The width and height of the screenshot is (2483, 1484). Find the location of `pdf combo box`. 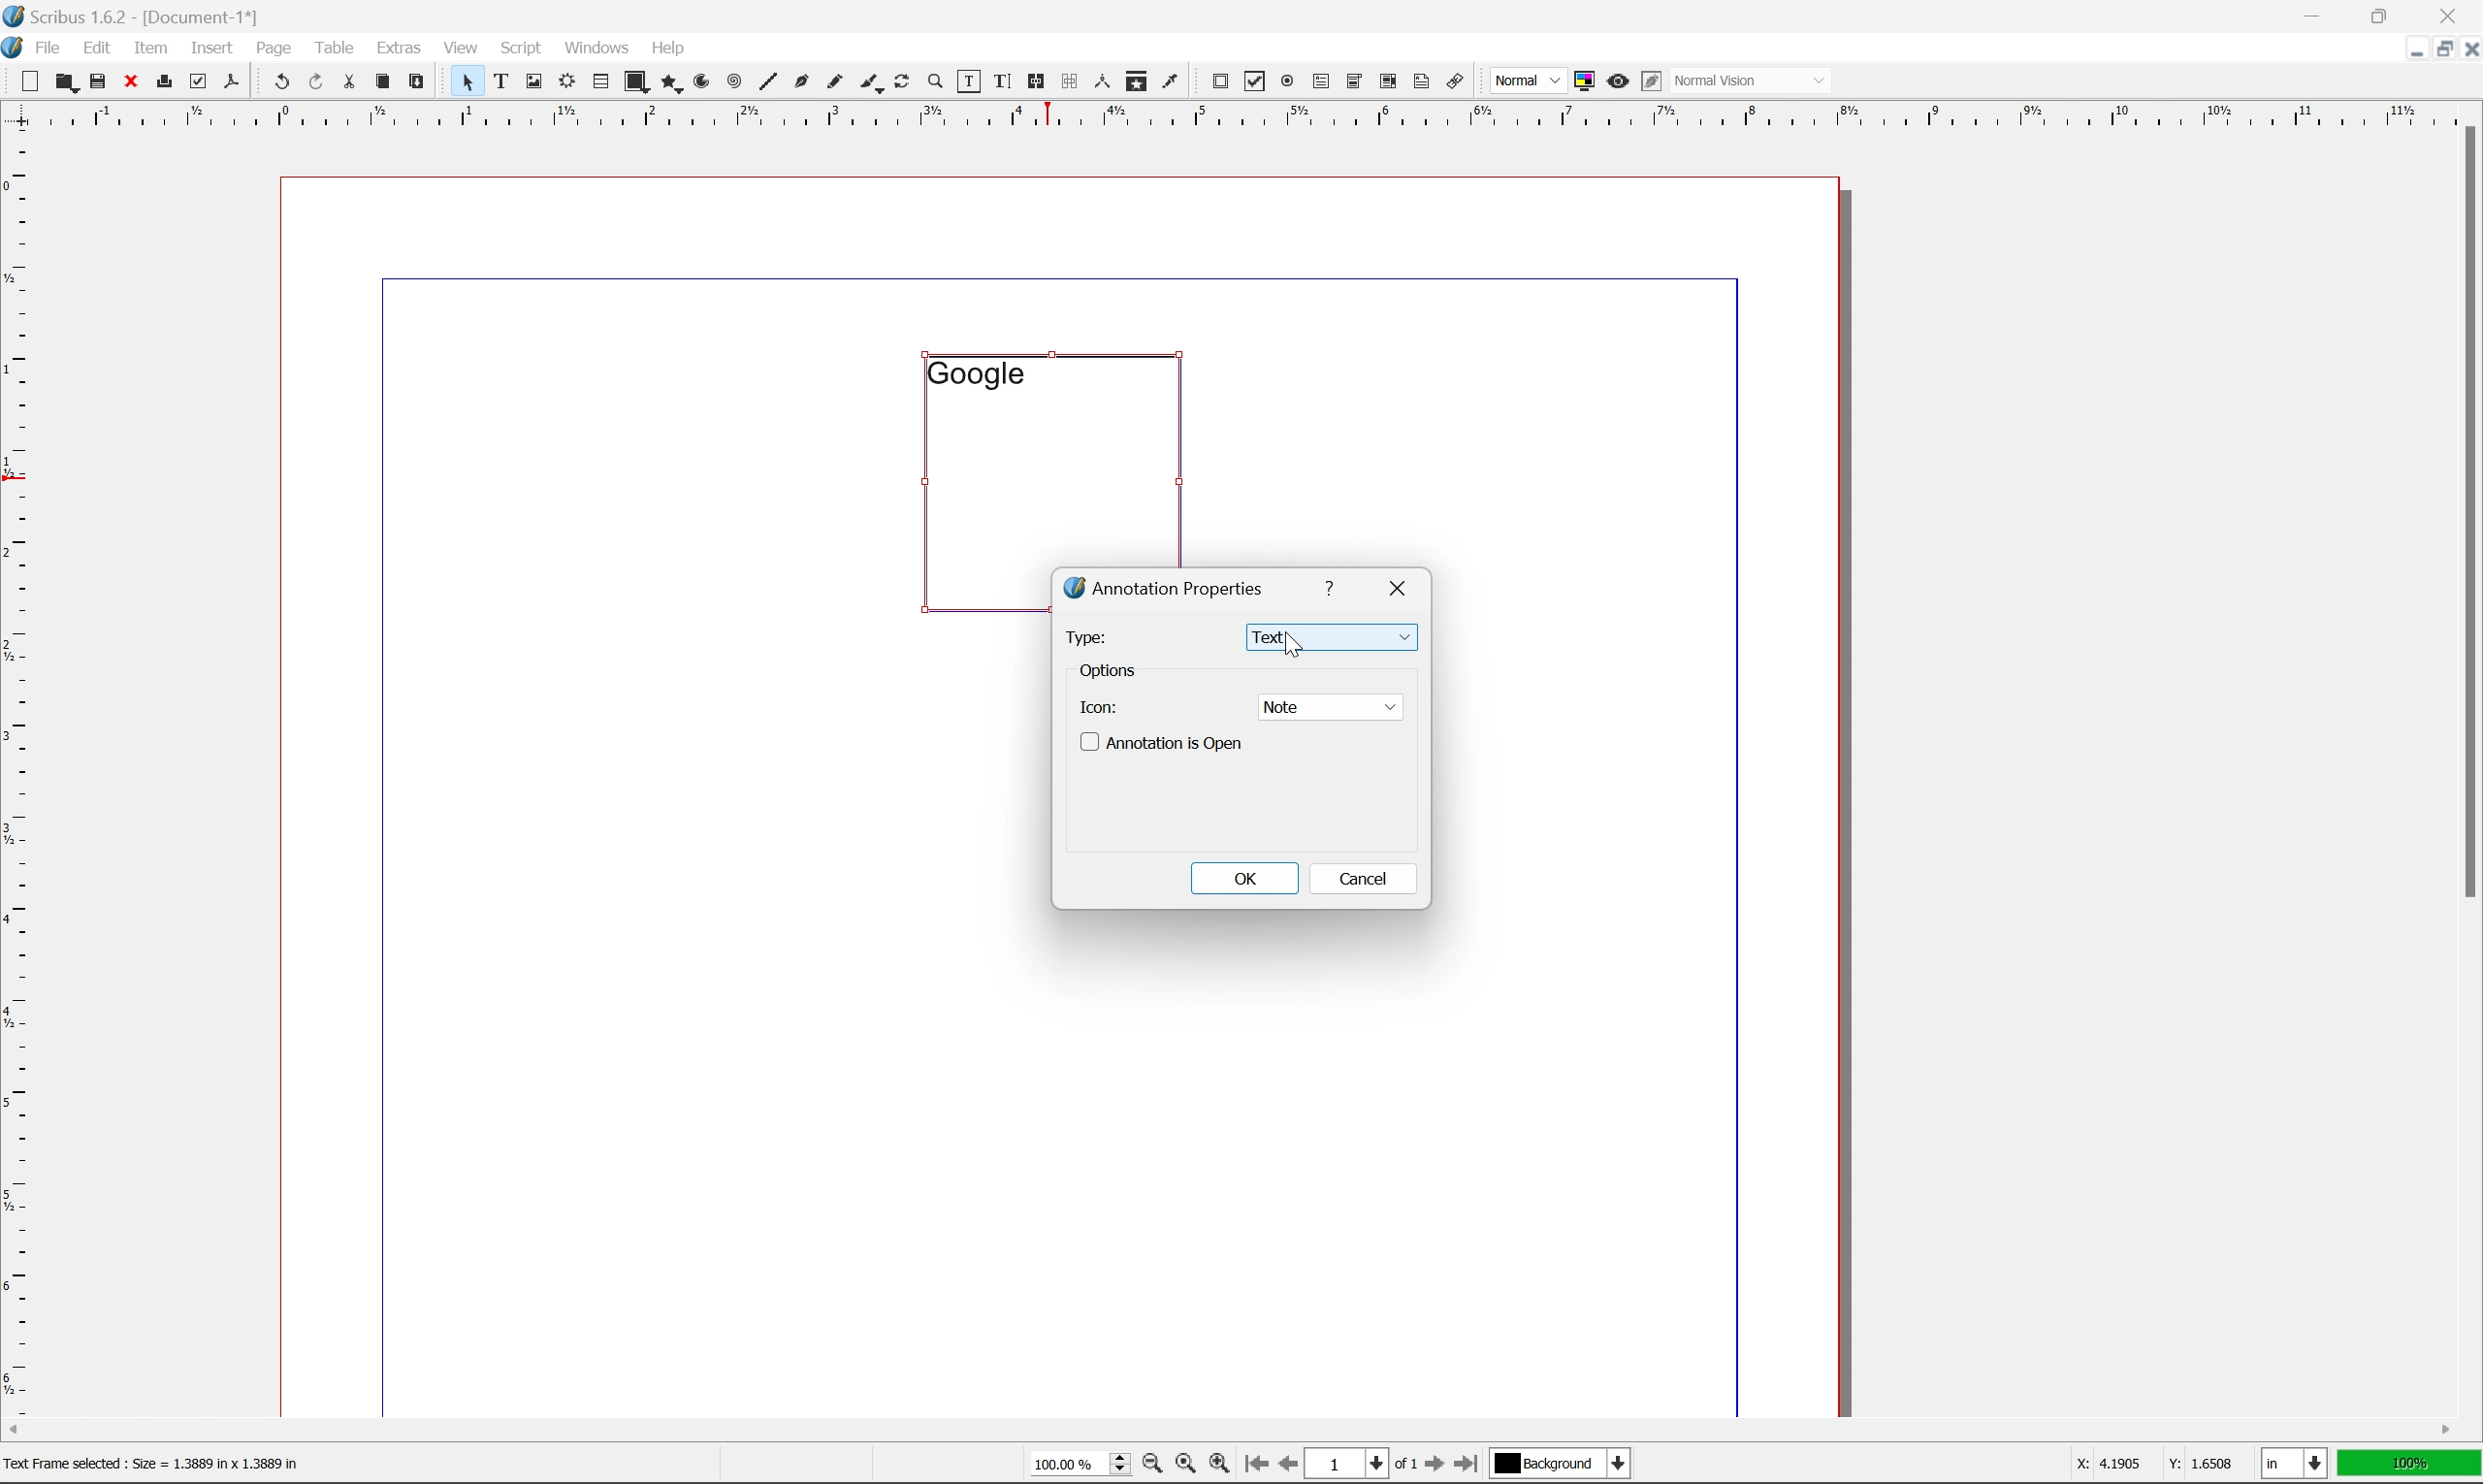

pdf combo box is located at coordinates (1352, 83).